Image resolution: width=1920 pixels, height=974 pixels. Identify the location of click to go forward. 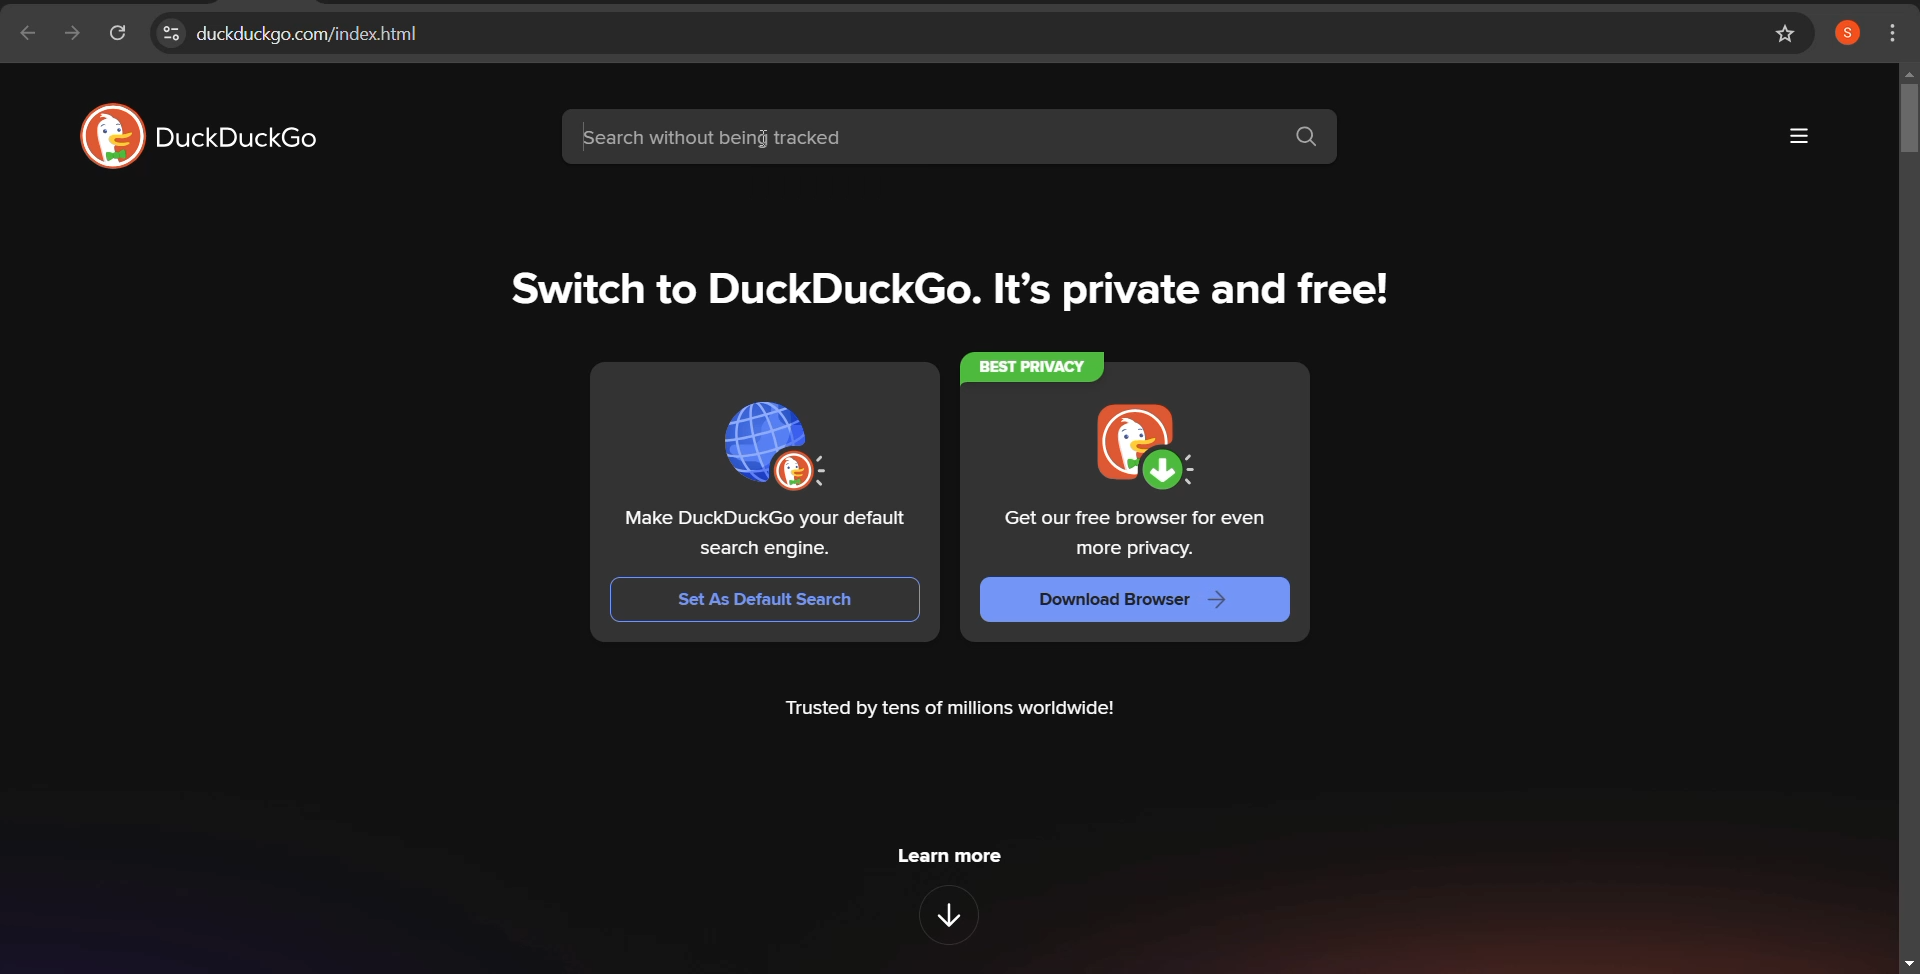
(71, 36).